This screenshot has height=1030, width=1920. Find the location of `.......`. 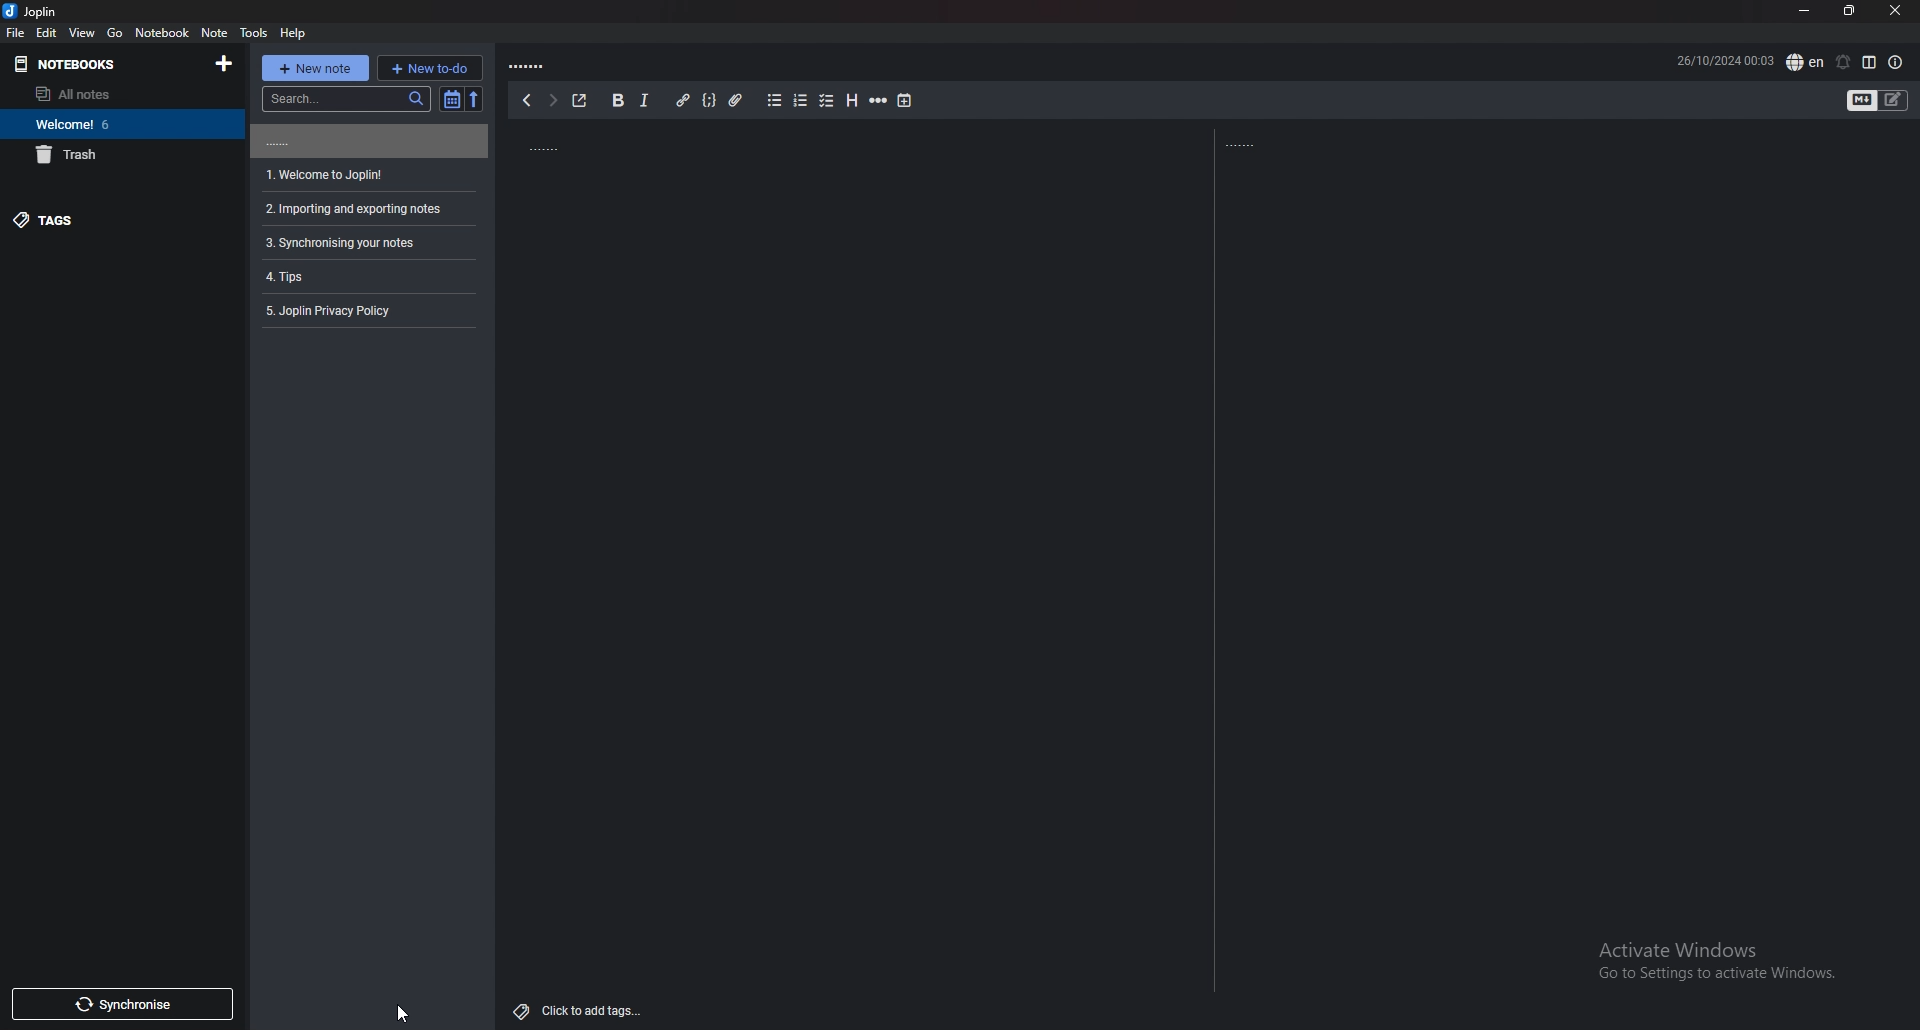

....... is located at coordinates (532, 63).